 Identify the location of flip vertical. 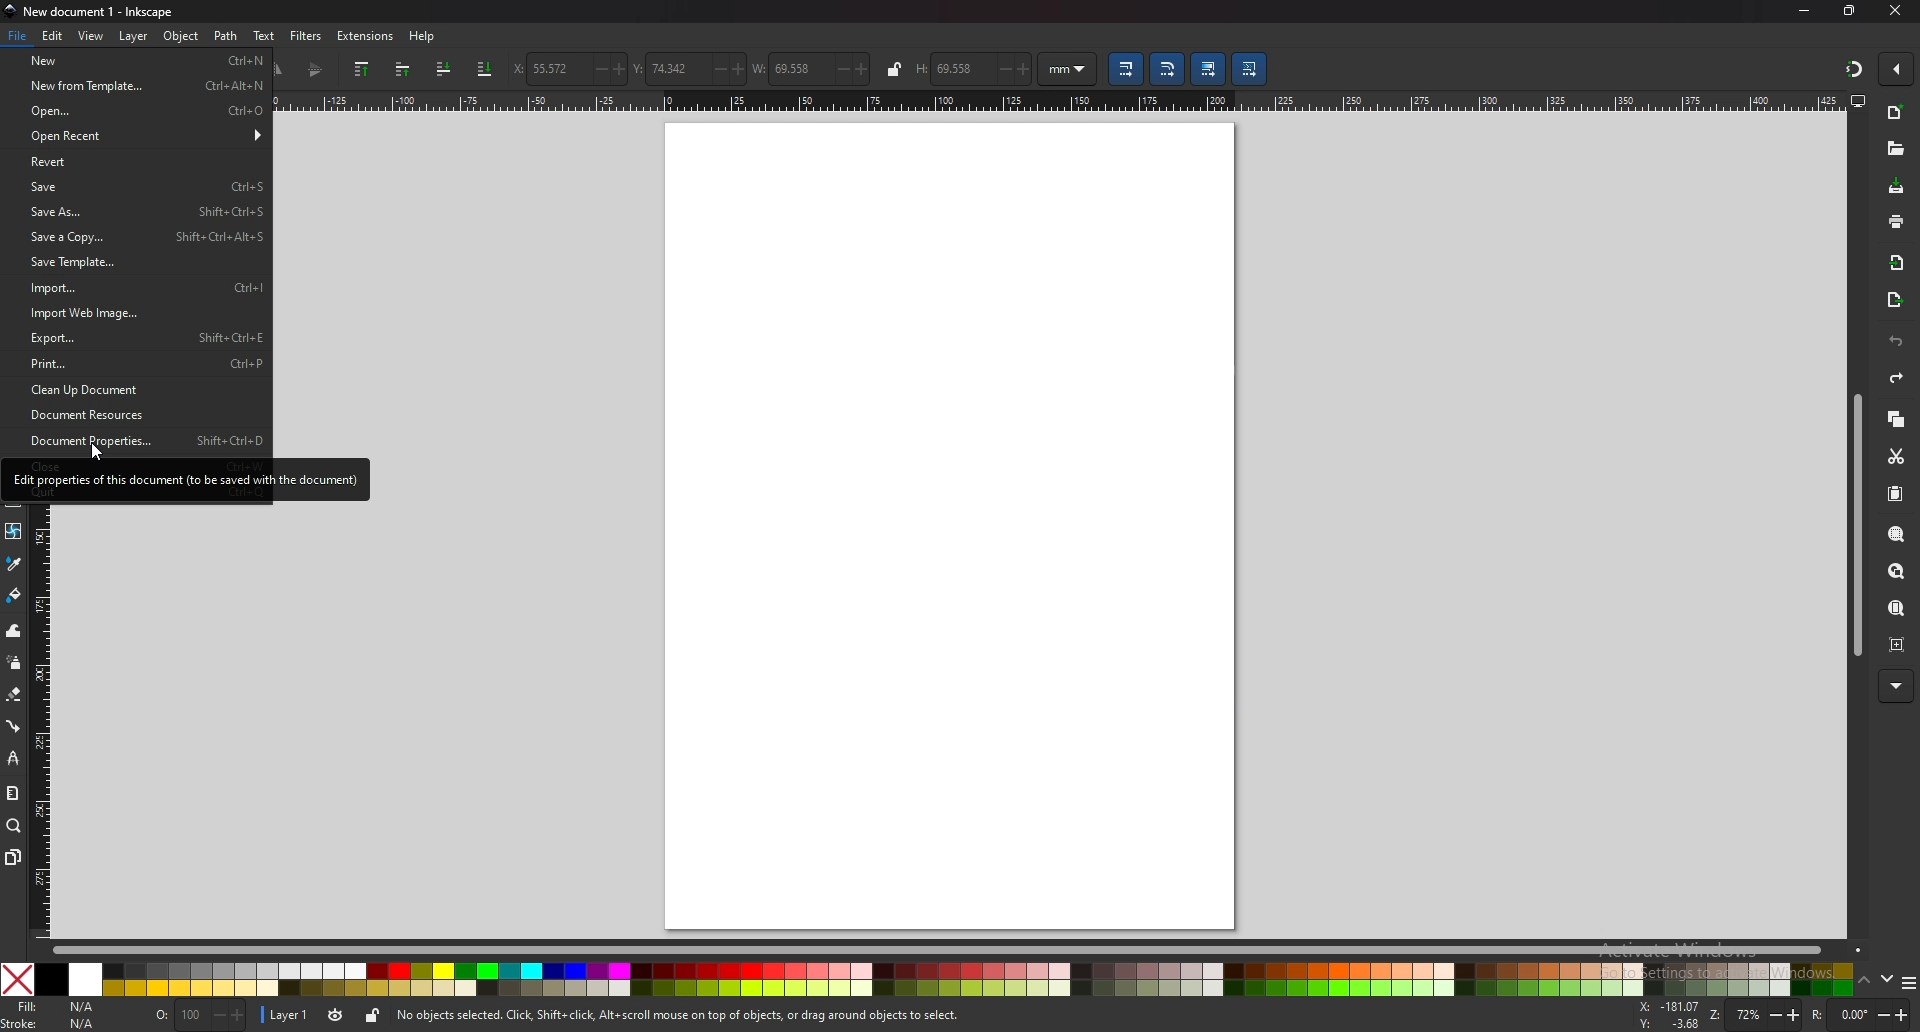
(314, 71).